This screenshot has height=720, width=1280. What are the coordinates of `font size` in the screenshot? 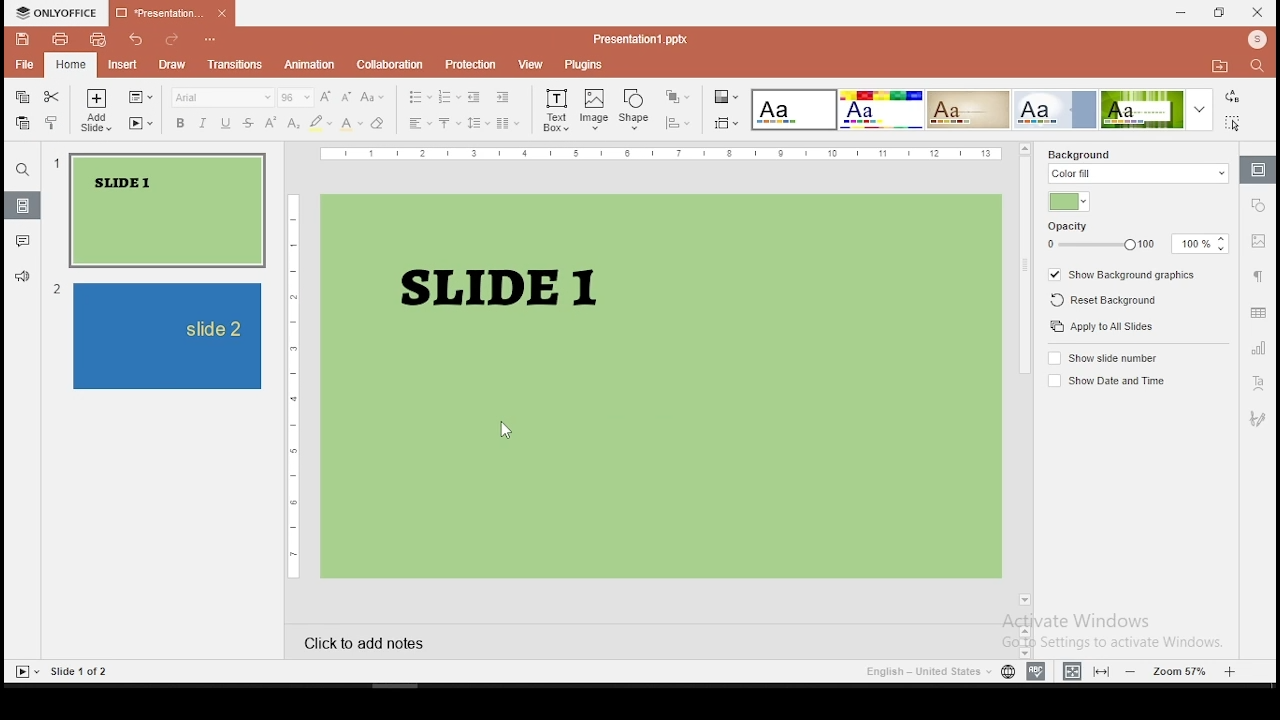 It's located at (295, 98).